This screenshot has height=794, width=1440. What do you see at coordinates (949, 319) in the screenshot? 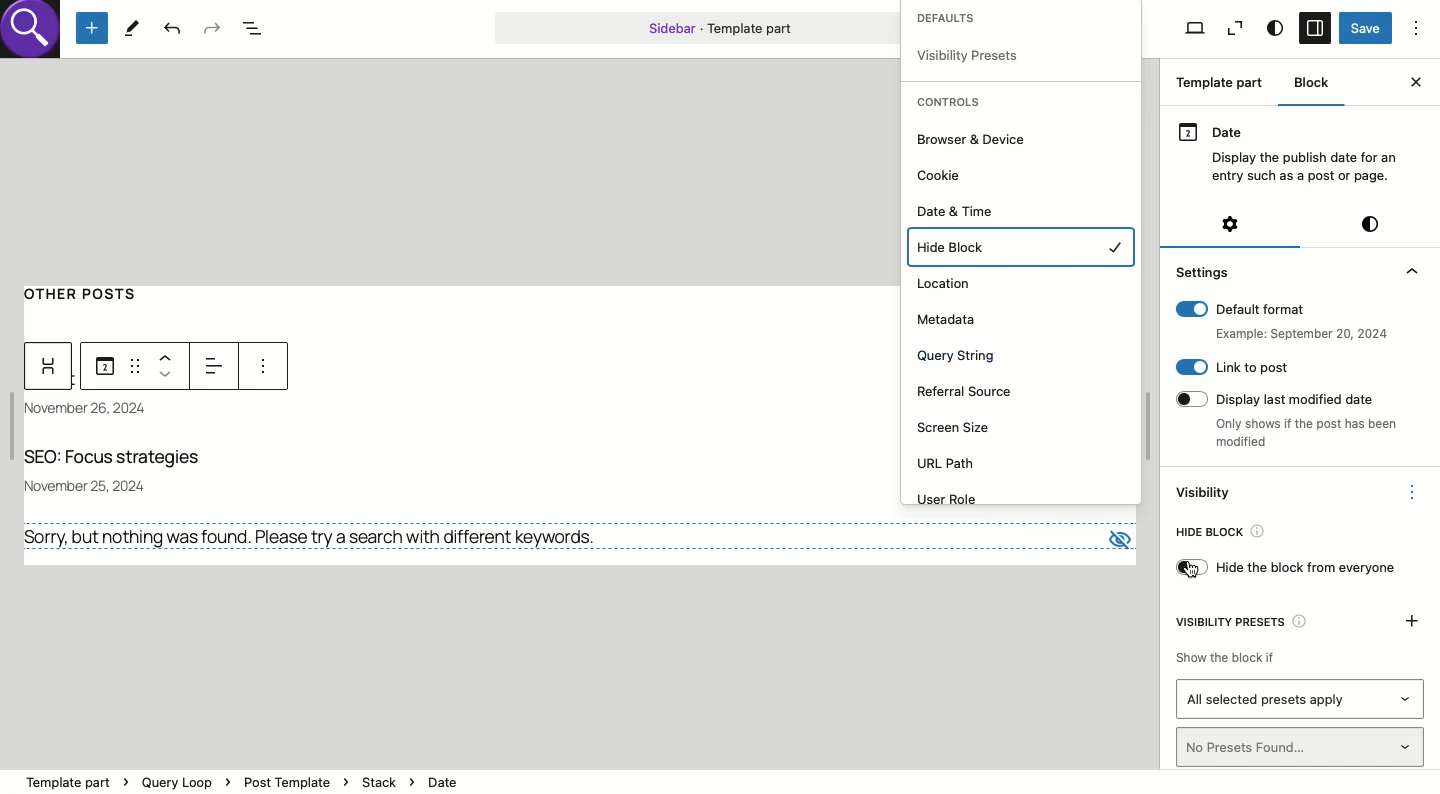
I see `Metadata` at bounding box center [949, 319].